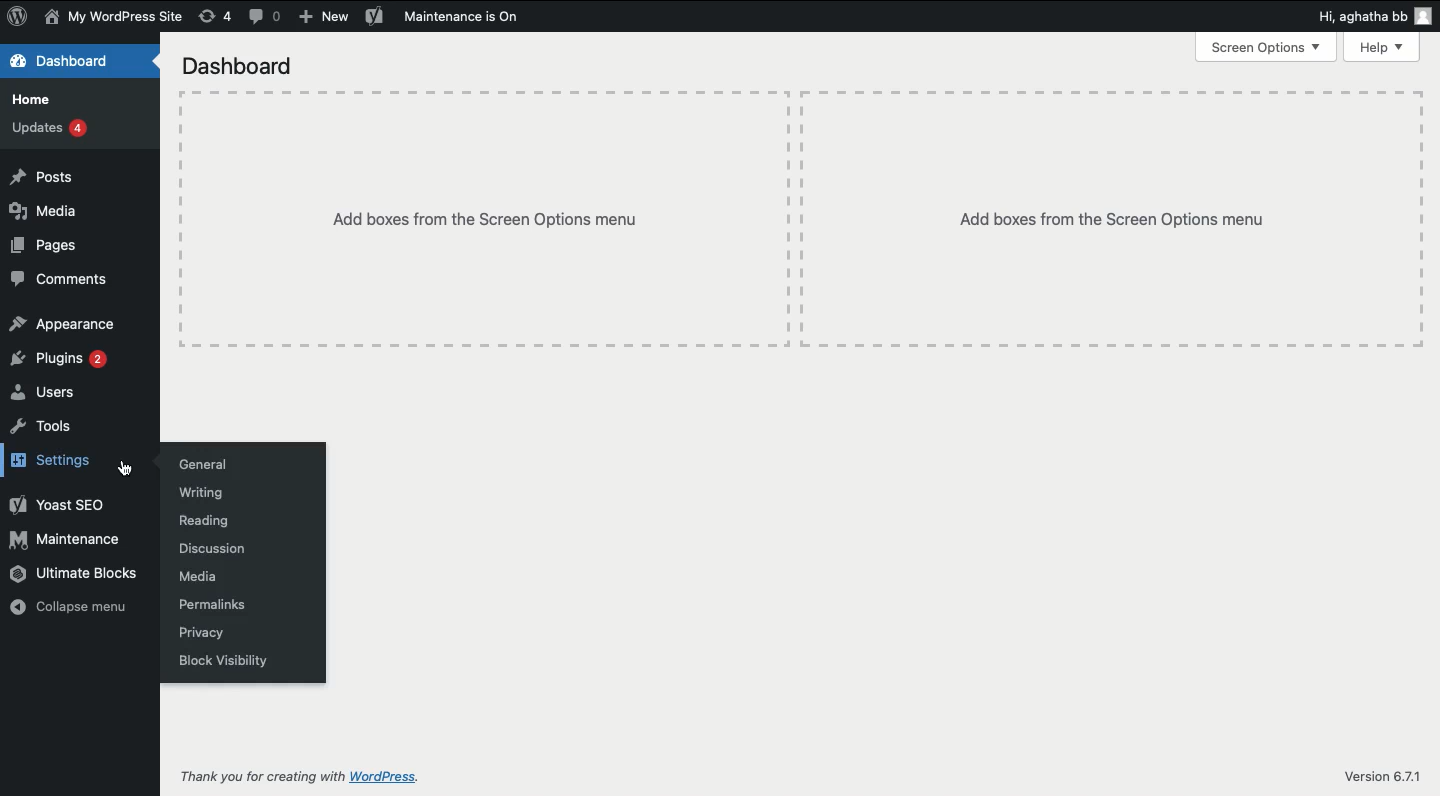 The width and height of the screenshot is (1440, 796). What do you see at coordinates (1386, 777) in the screenshot?
I see `version 6.7.1` at bounding box center [1386, 777].